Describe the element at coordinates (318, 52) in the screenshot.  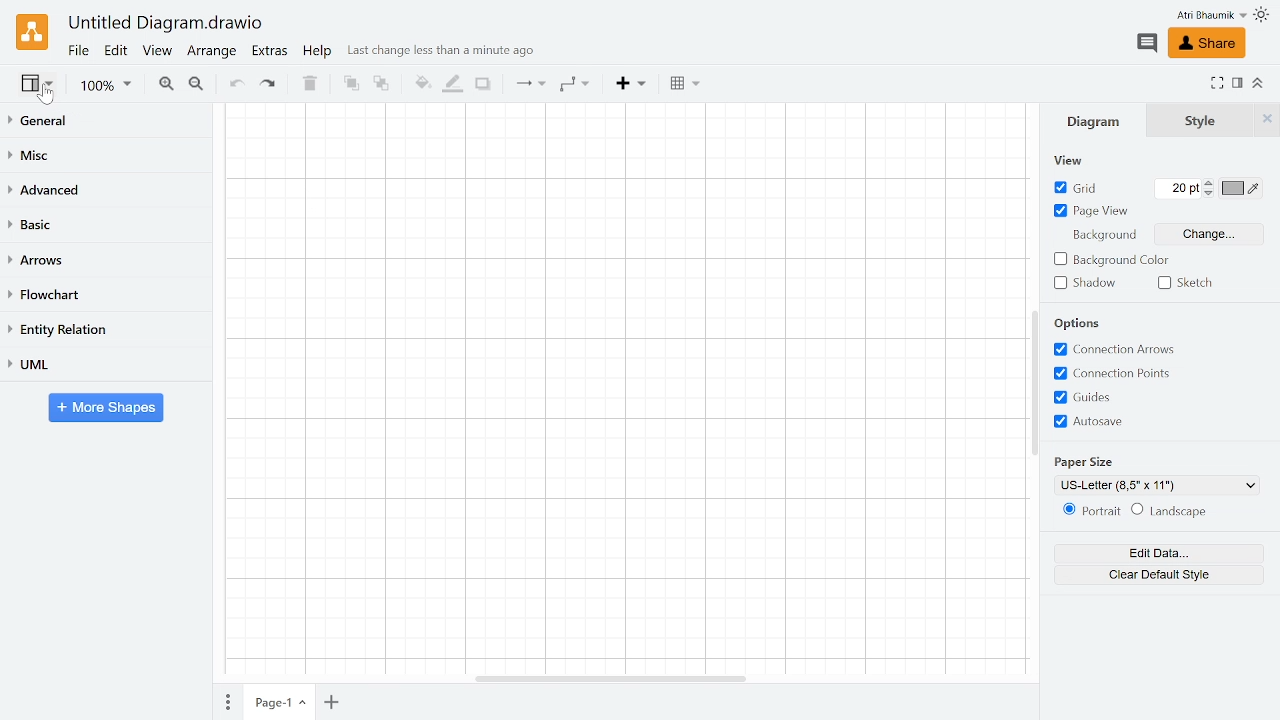
I see `help` at that location.